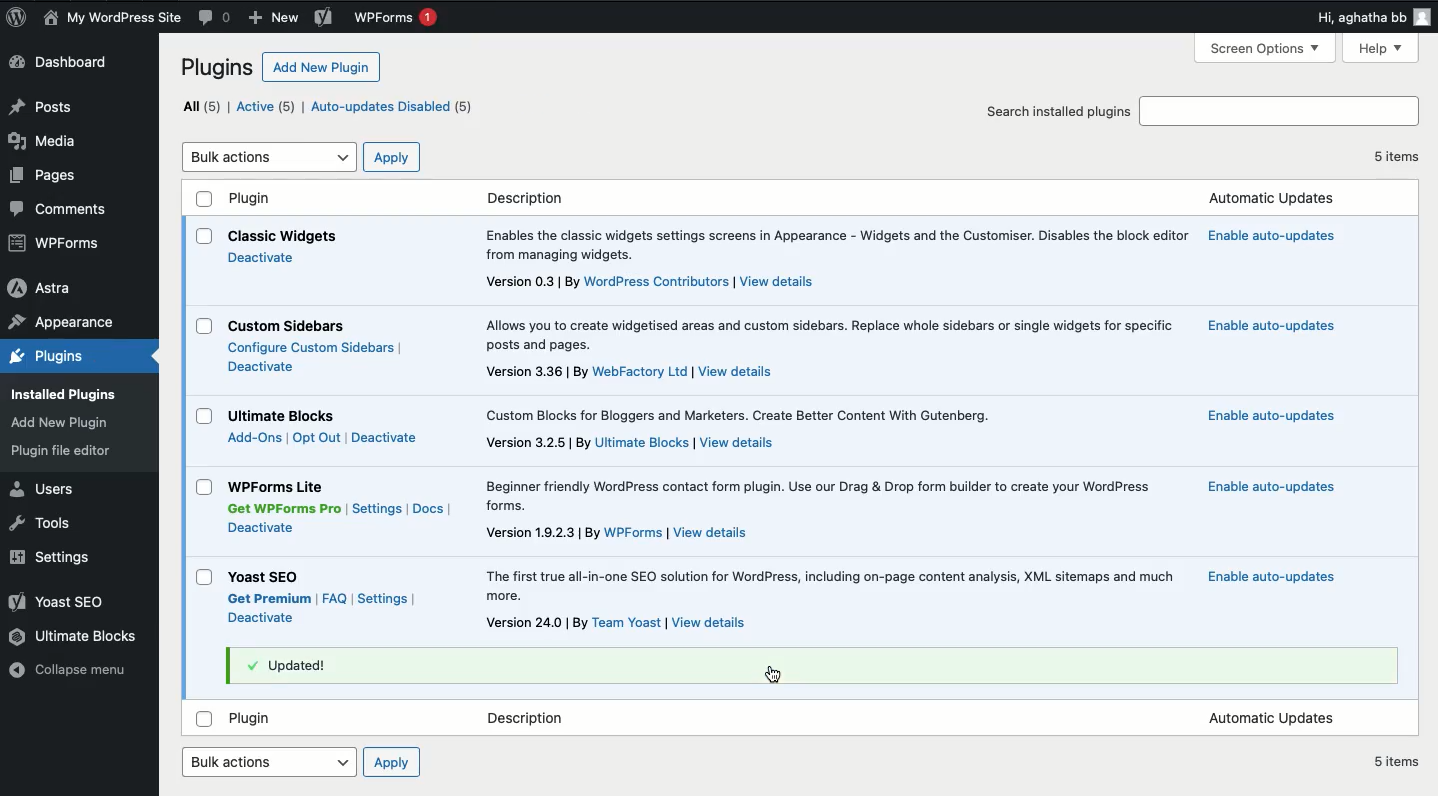  Describe the element at coordinates (617, 533) in the screenshot. I see `Description` at that location.